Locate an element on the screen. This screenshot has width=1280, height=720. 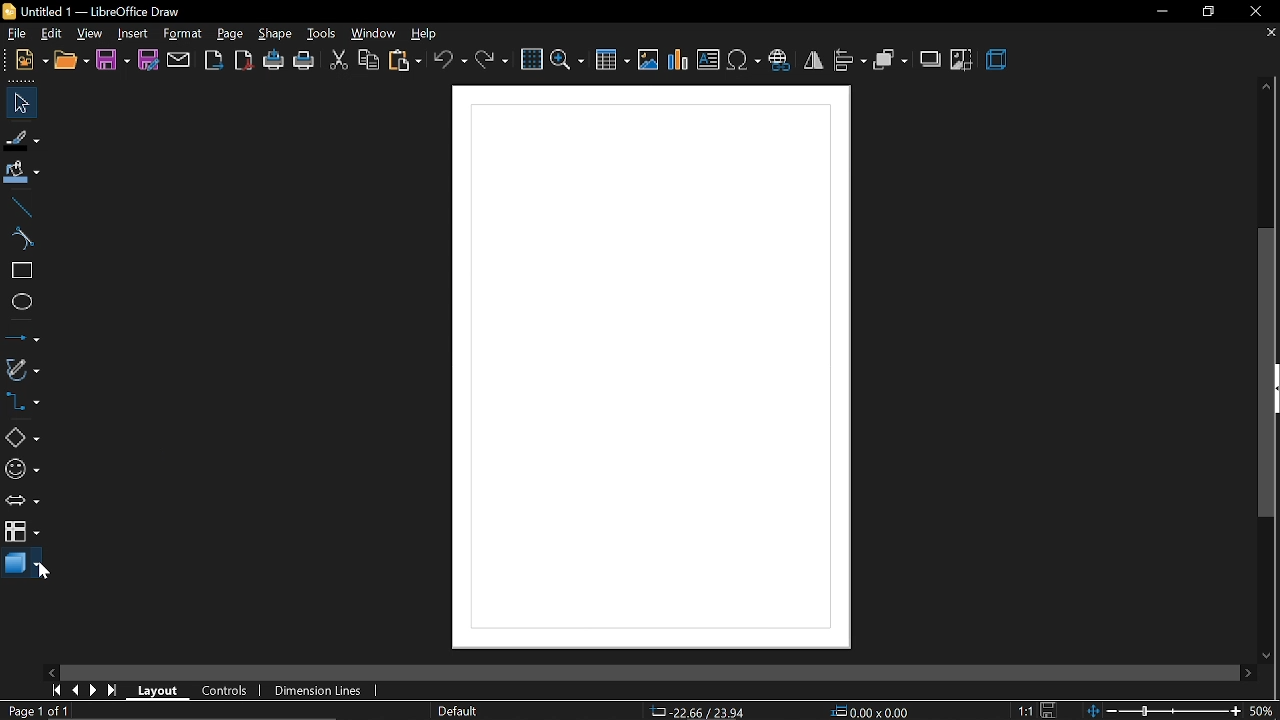
help is located at coordinates (429, 33).